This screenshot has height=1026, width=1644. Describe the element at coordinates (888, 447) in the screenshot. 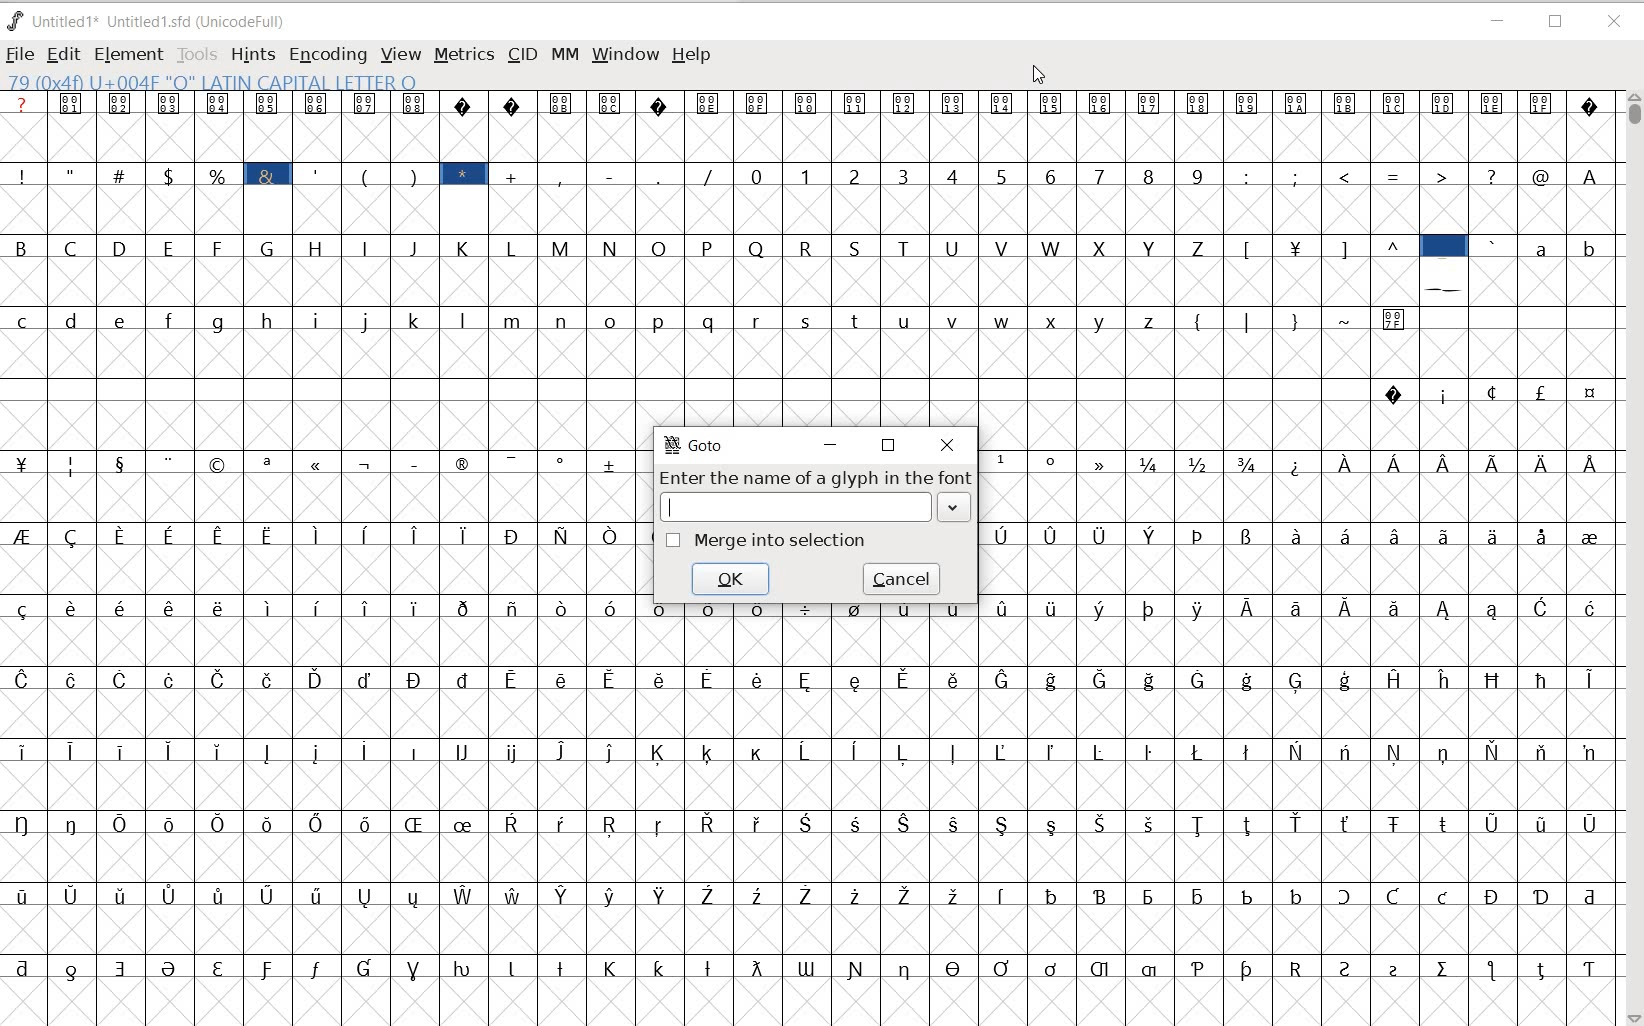

I see `restore` at that location.